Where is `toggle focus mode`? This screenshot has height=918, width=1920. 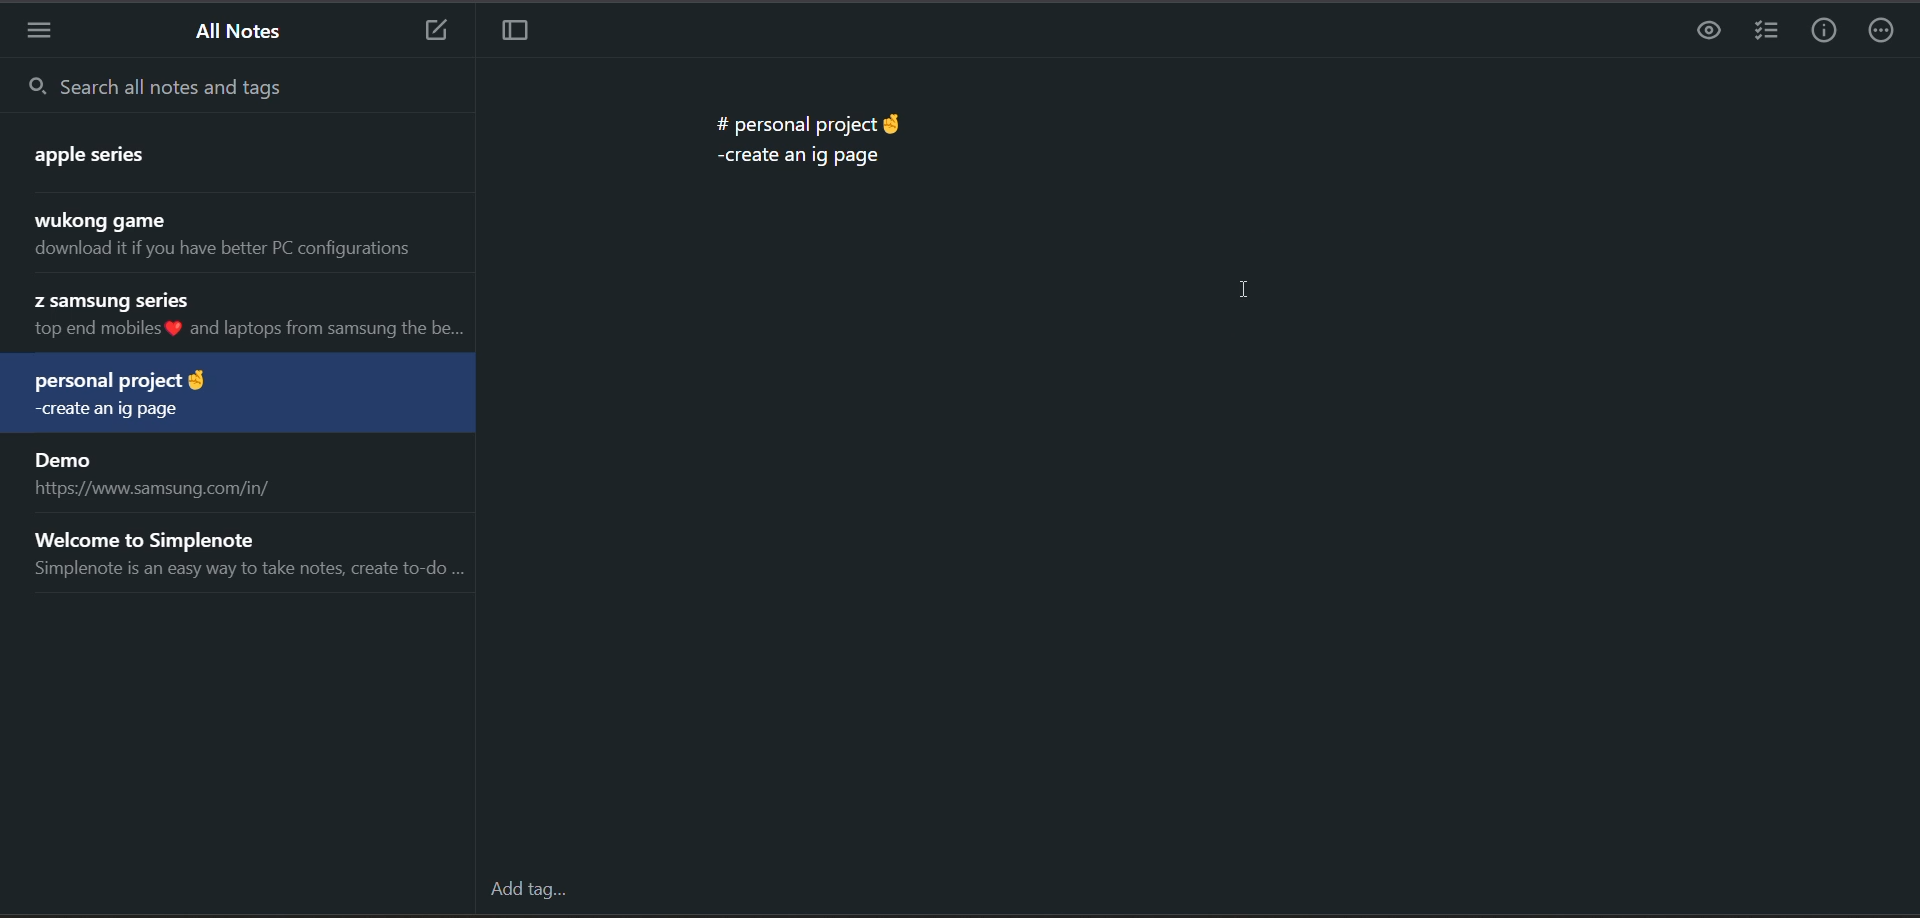
toggle focus mode is located at coordinates (516, 31).